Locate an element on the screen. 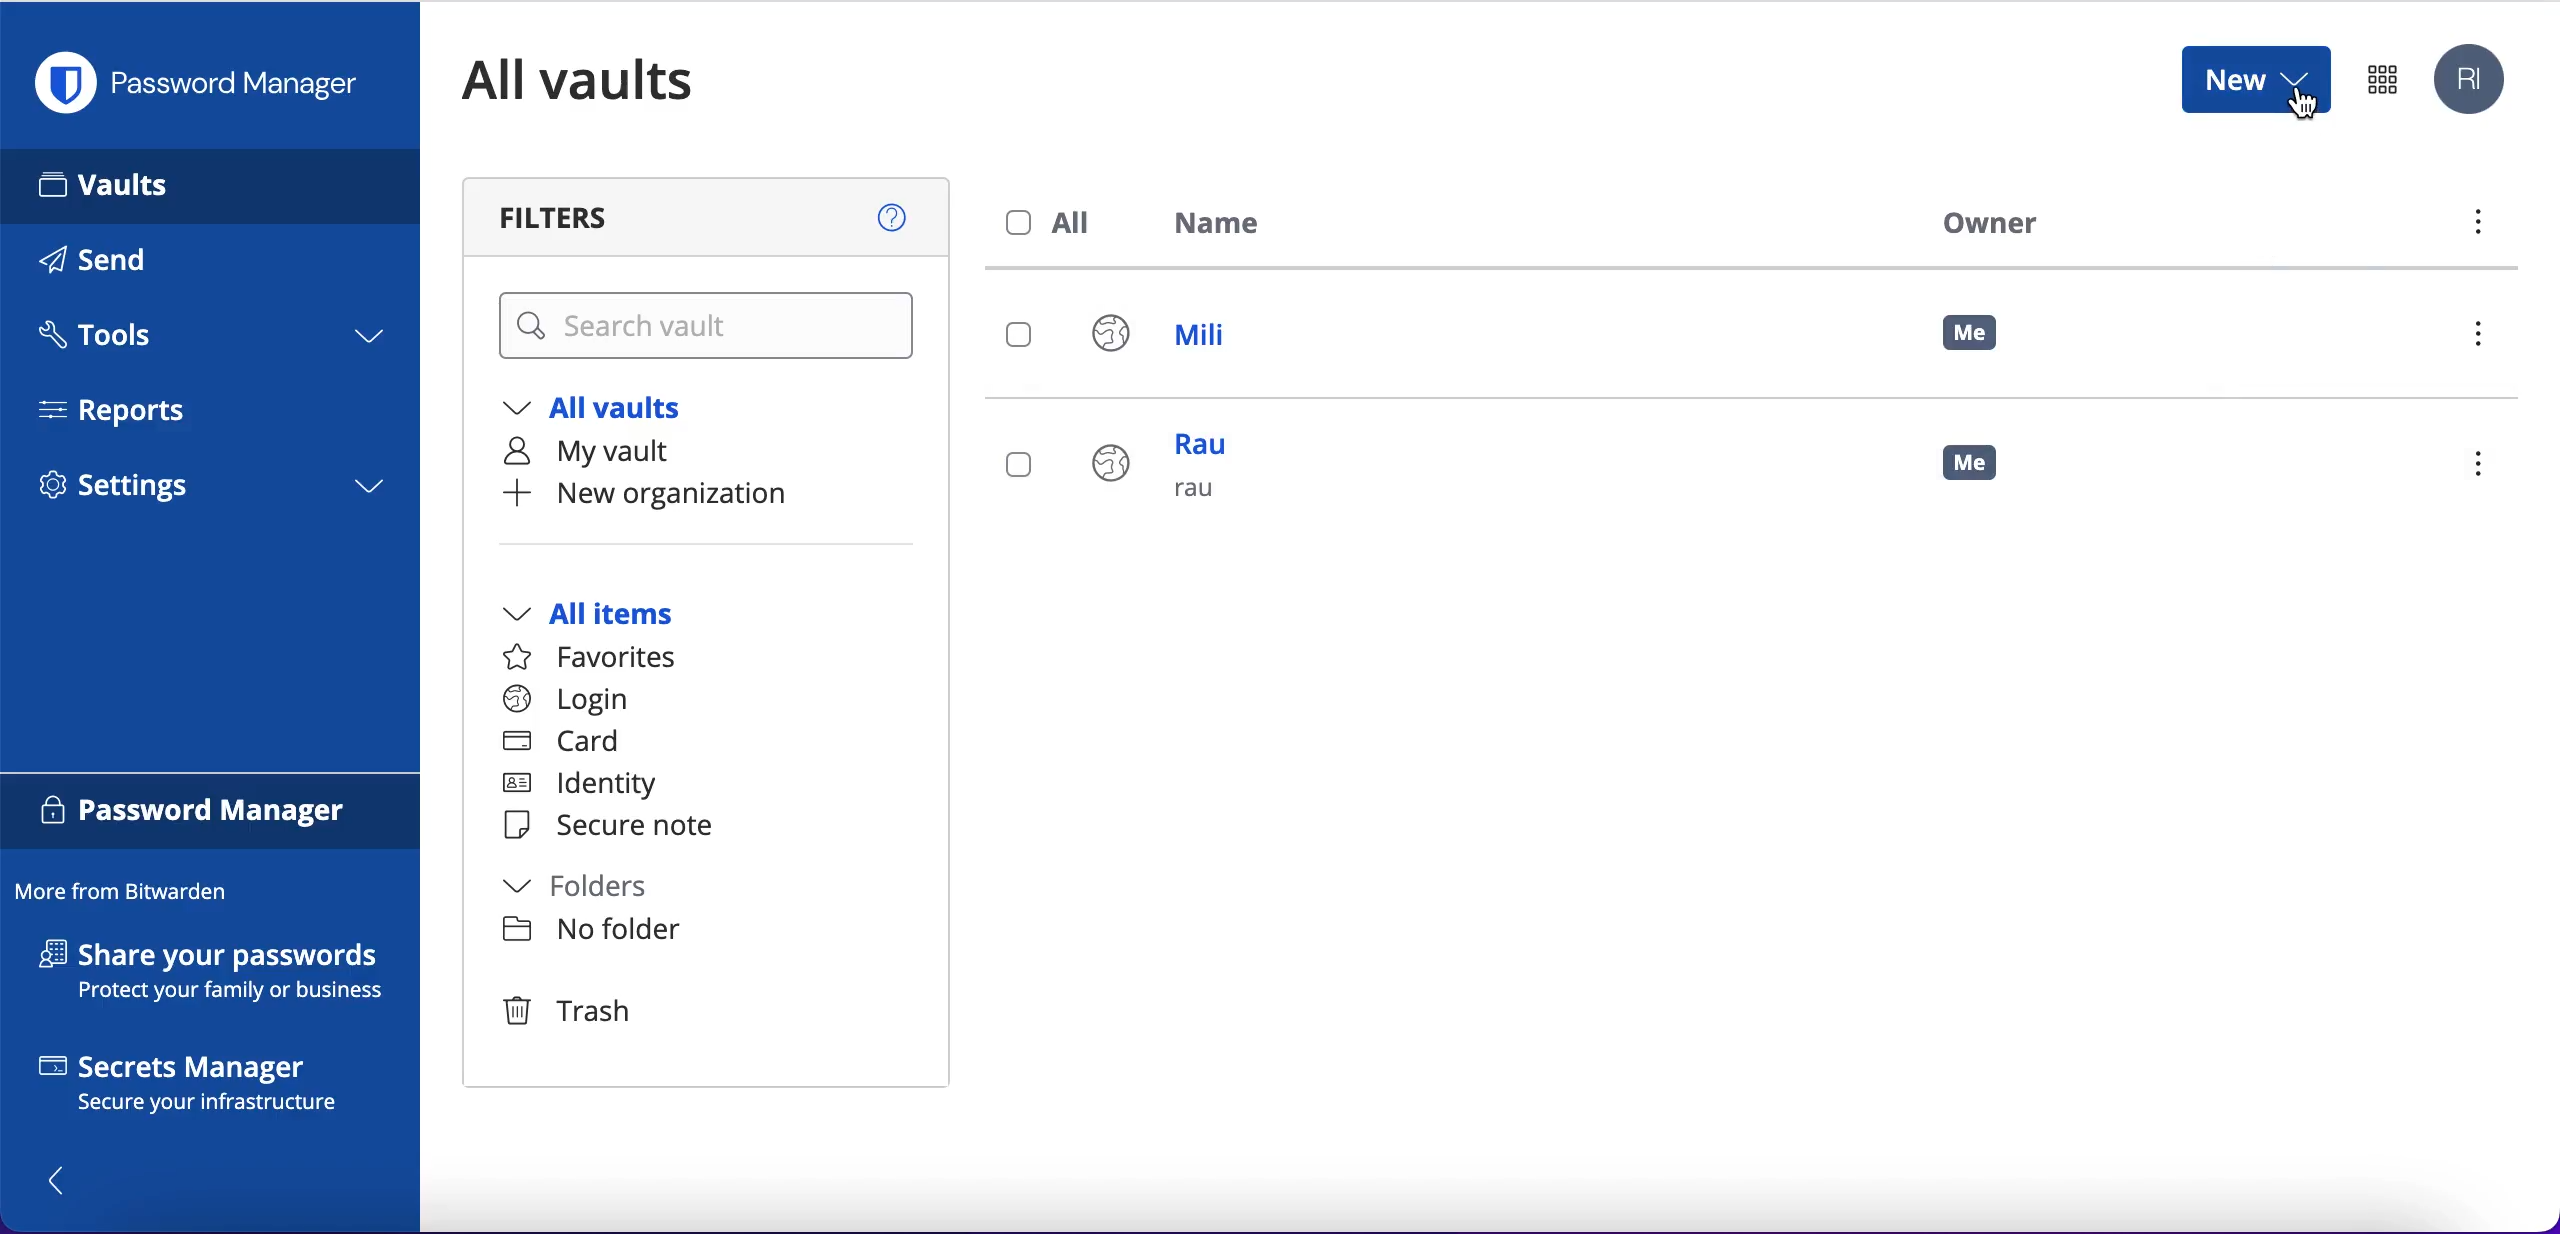 Image resolution: width=2560 pixels, height=1234 pixels. settings is located at coordinates (210, 492).